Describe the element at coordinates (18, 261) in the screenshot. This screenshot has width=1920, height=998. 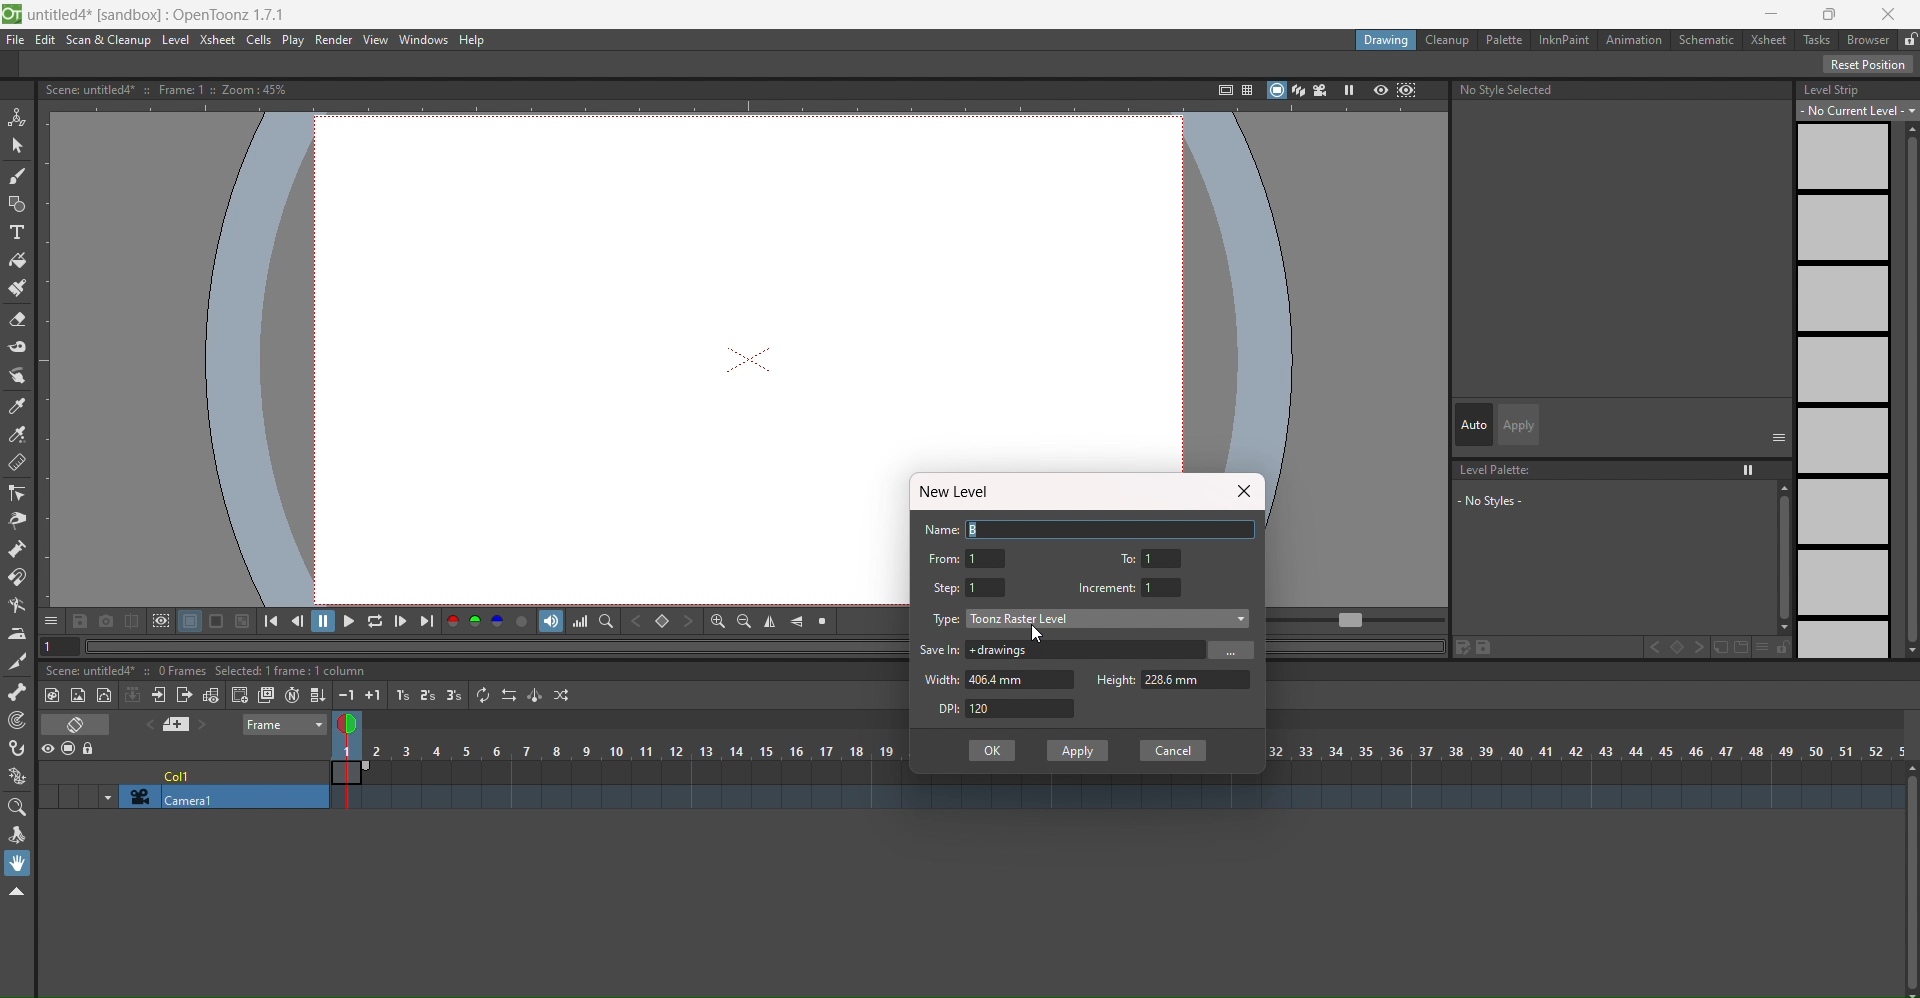
I see `fill tool` at that location.